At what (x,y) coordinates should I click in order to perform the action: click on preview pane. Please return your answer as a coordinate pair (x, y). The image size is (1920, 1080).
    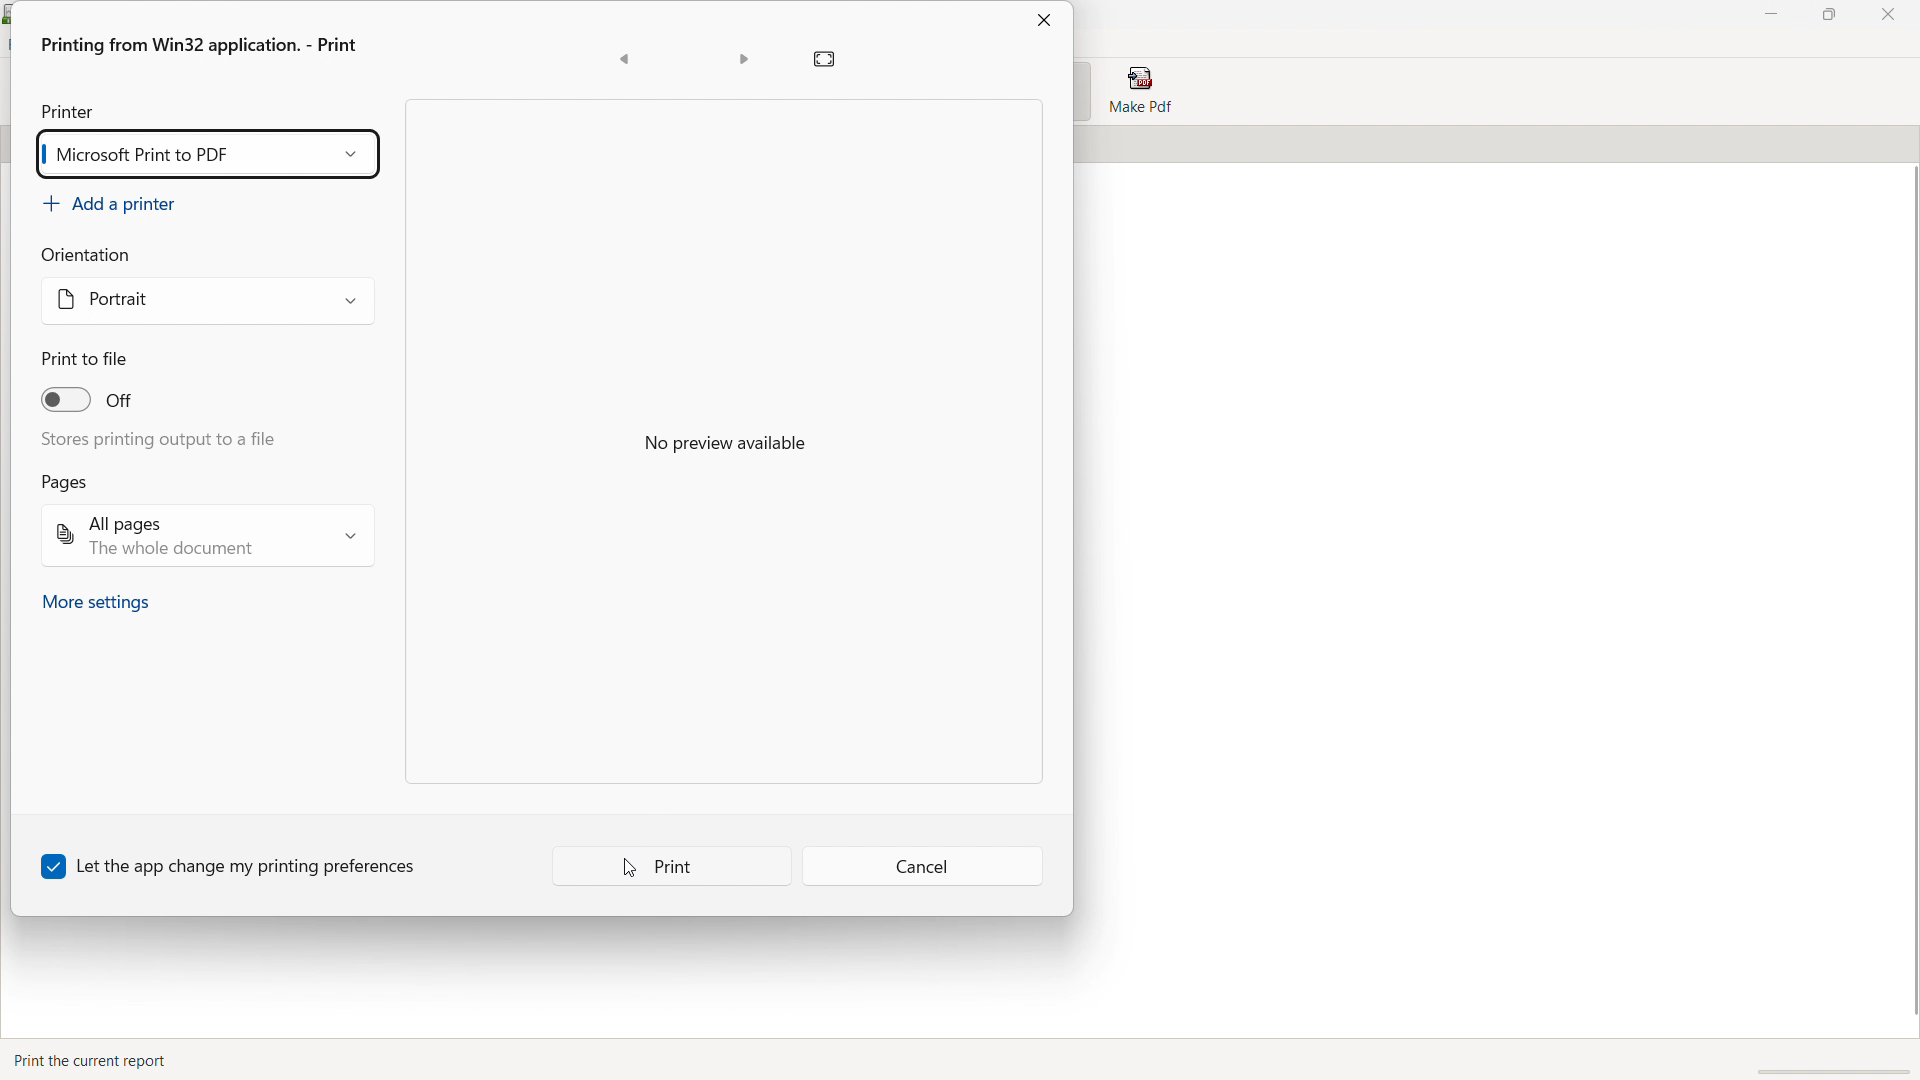
    Looking at the image, I should click on (724, 440).